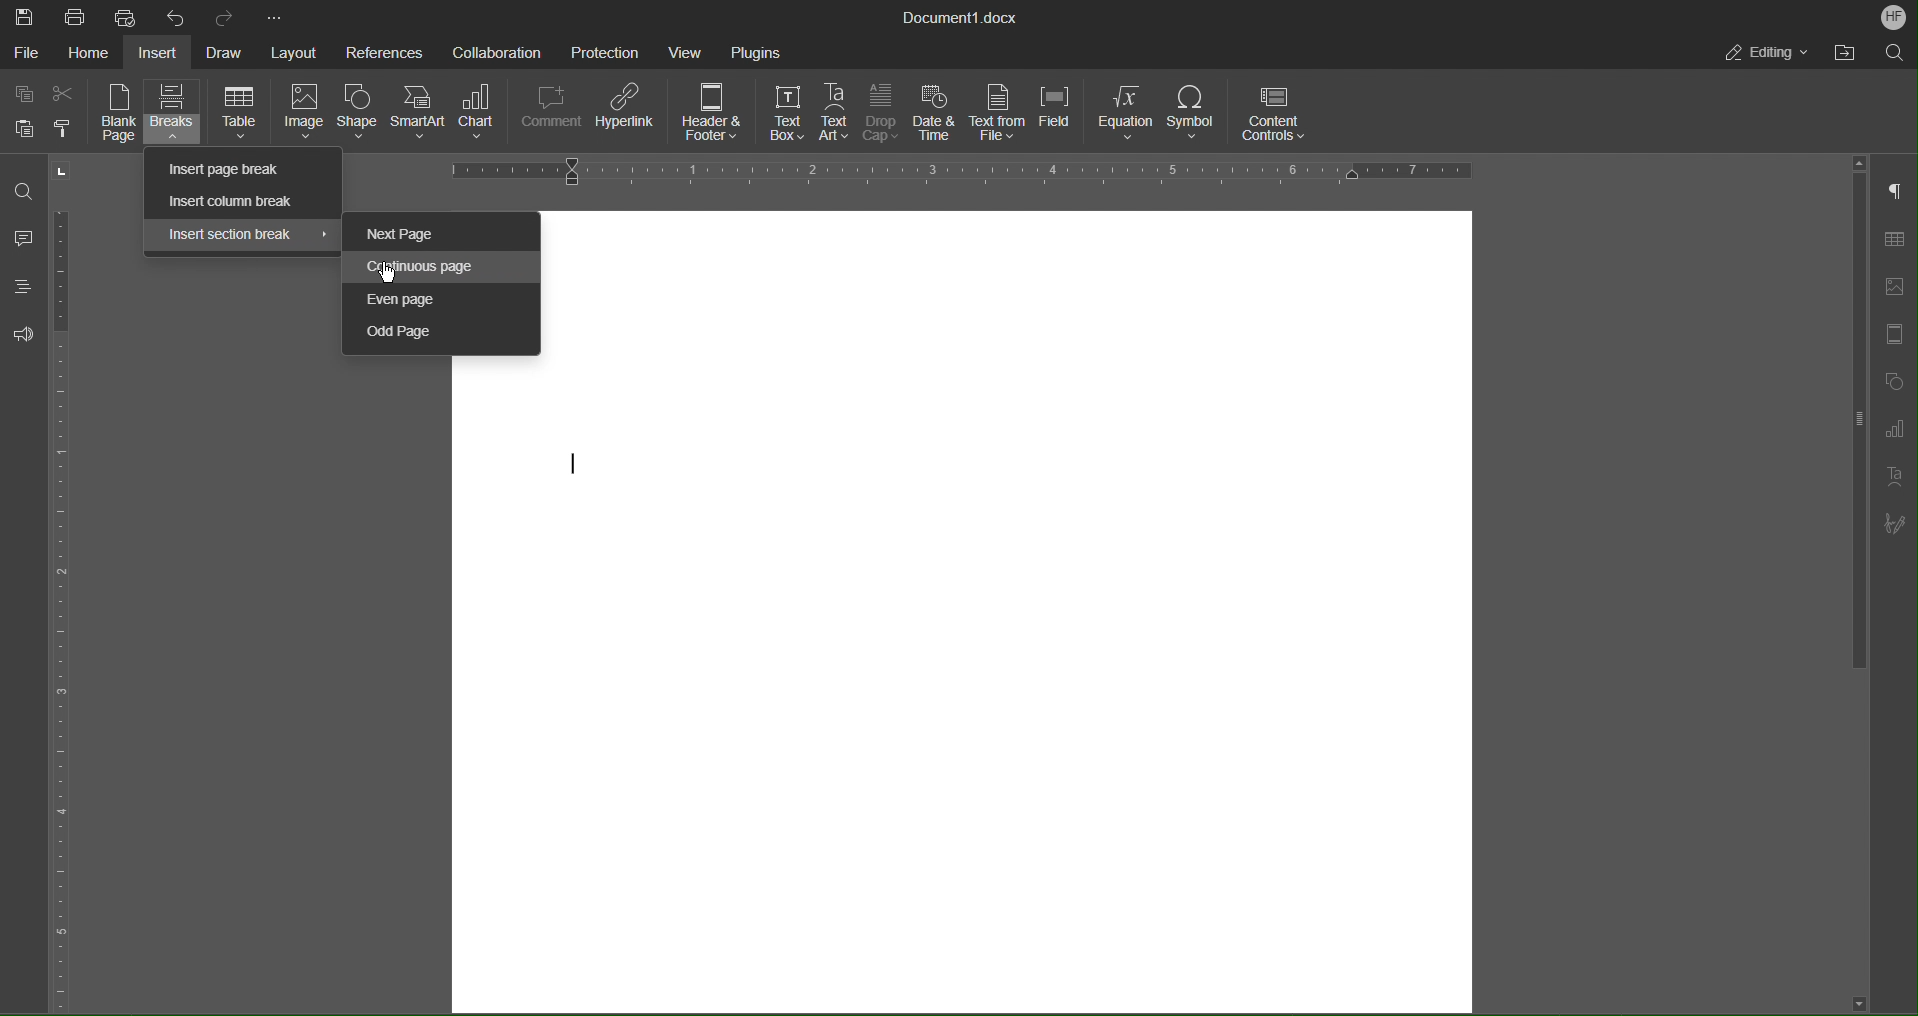  What do you see at coordinates (717, 113) in the screenshot?
I see `Header and Footer` at bounding box center [717, 113].